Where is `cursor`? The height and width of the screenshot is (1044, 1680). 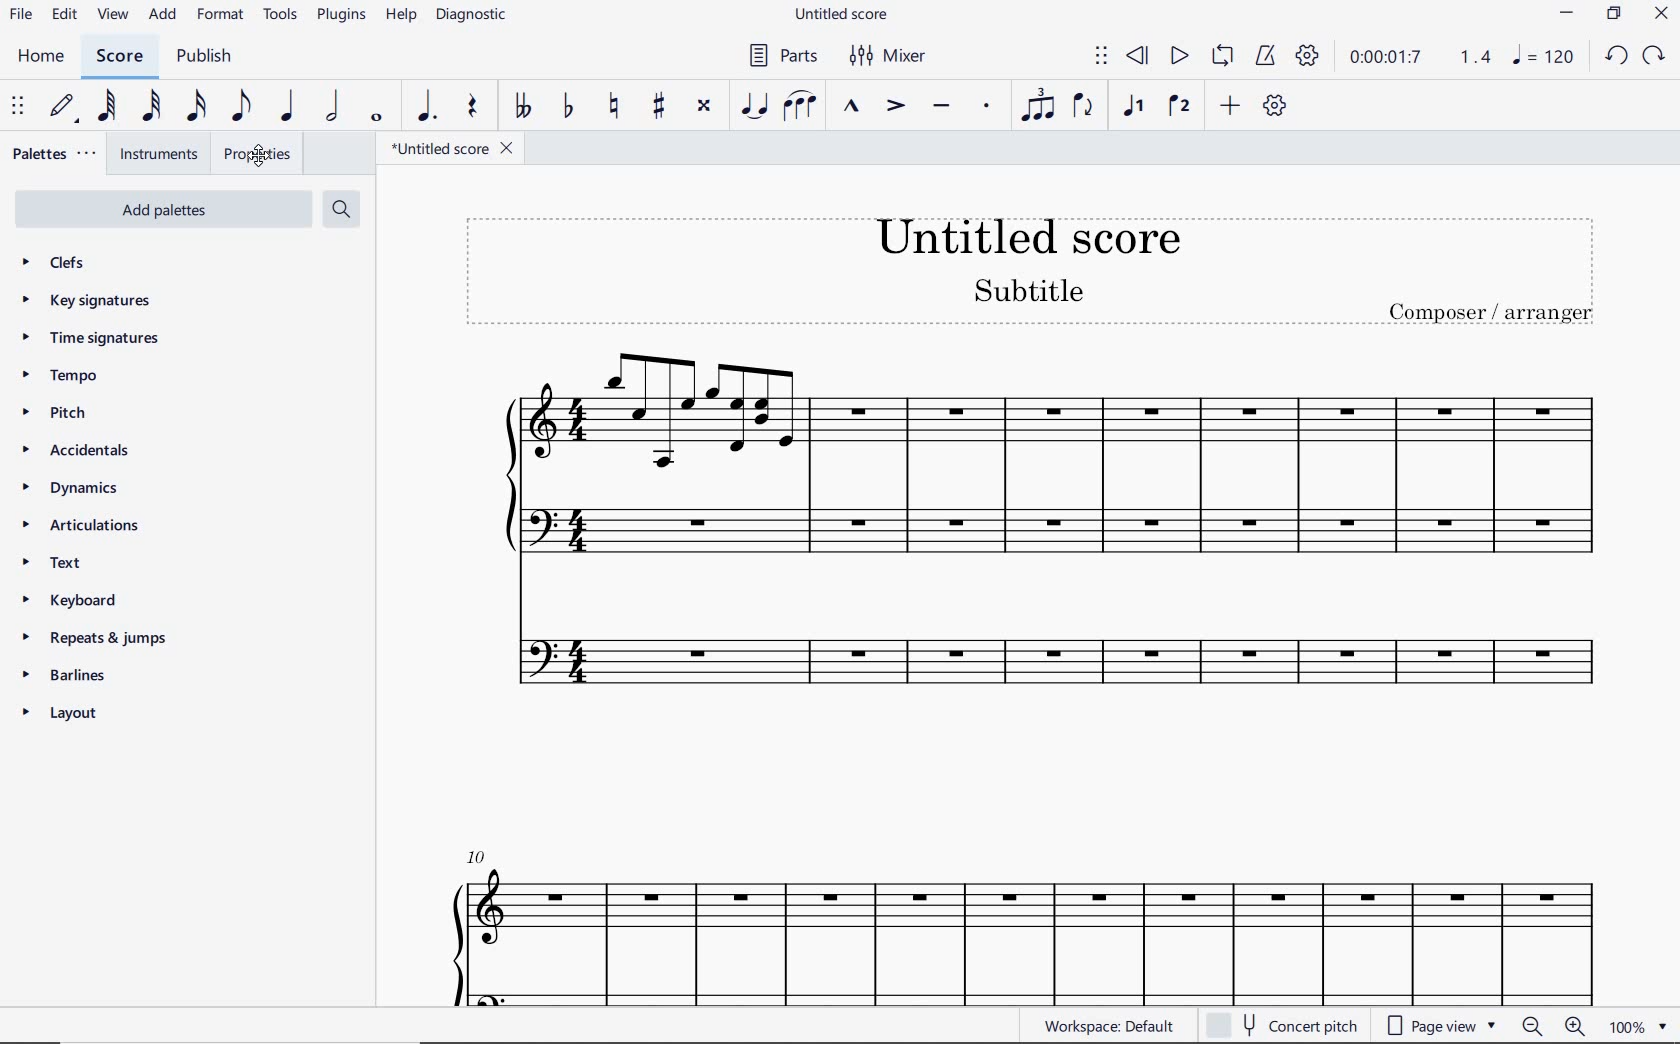
cursor is located at coordinates (256, 157).